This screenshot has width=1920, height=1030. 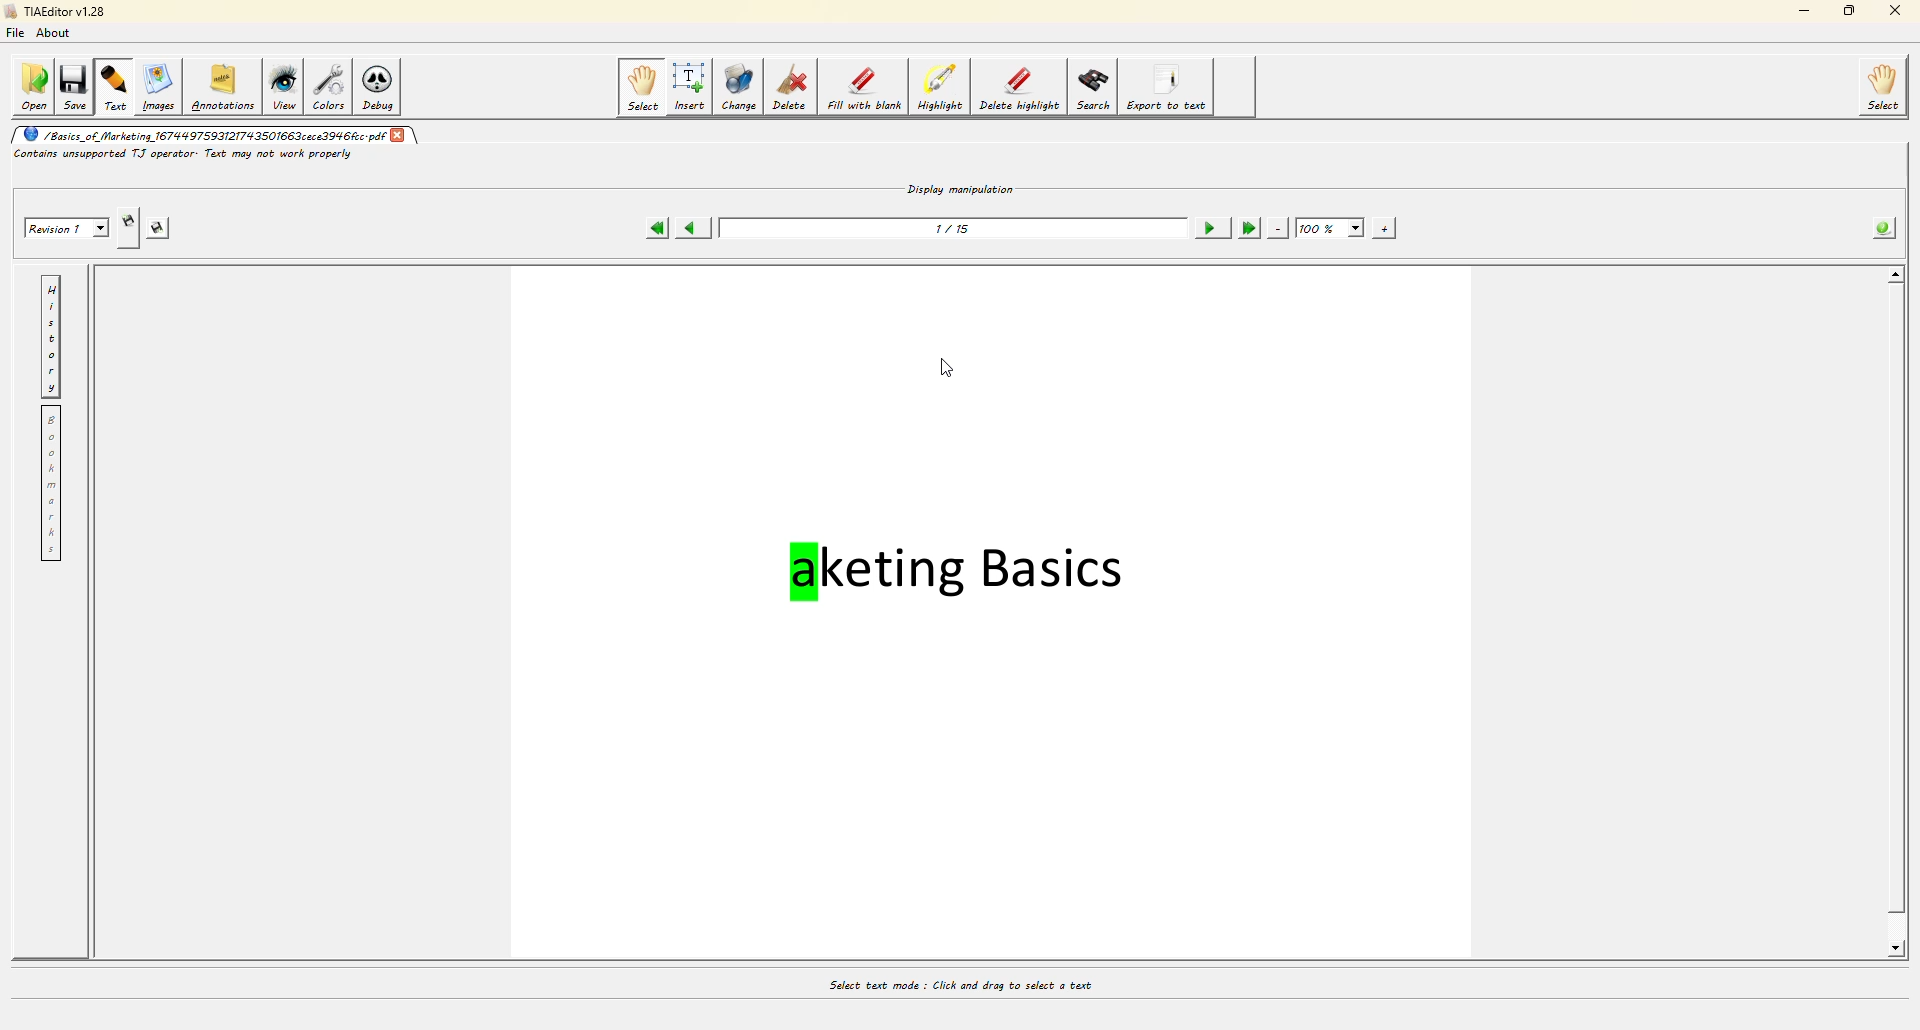 I want to click on delete highlight, so click(x=1021, y=89).